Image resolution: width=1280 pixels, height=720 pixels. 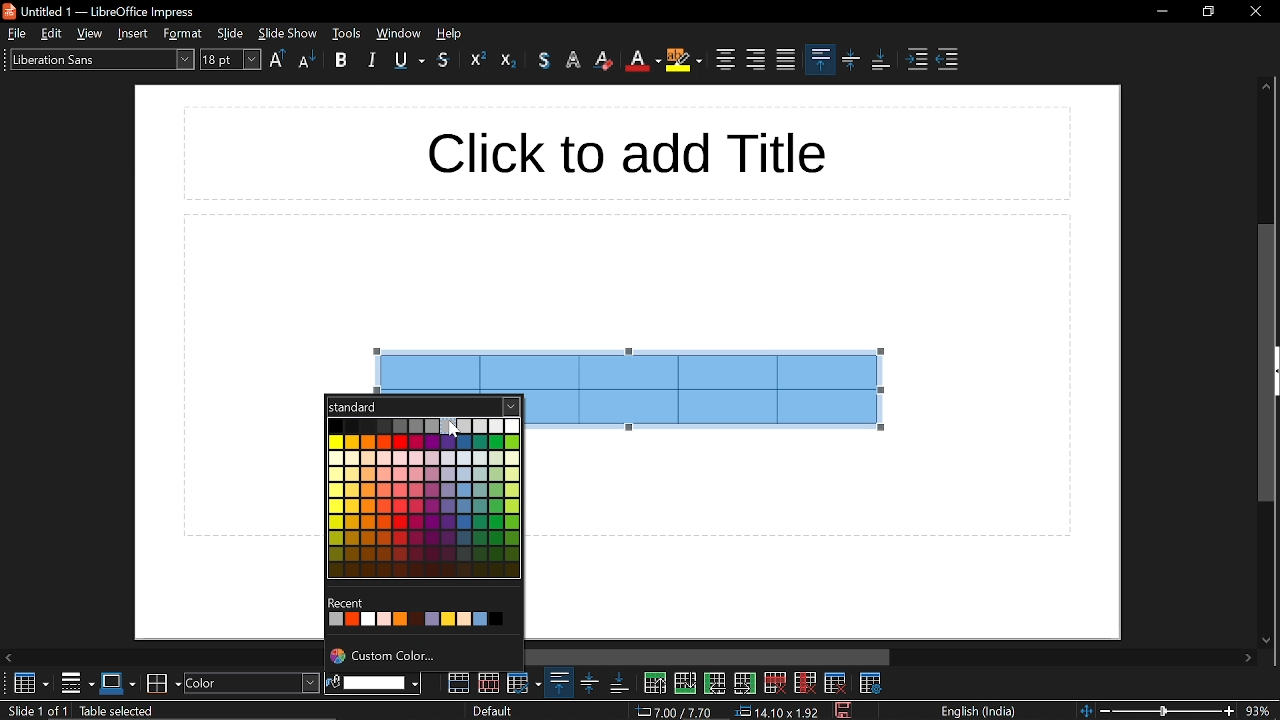 I want to click on merge cells, so click(x=457, y=683).